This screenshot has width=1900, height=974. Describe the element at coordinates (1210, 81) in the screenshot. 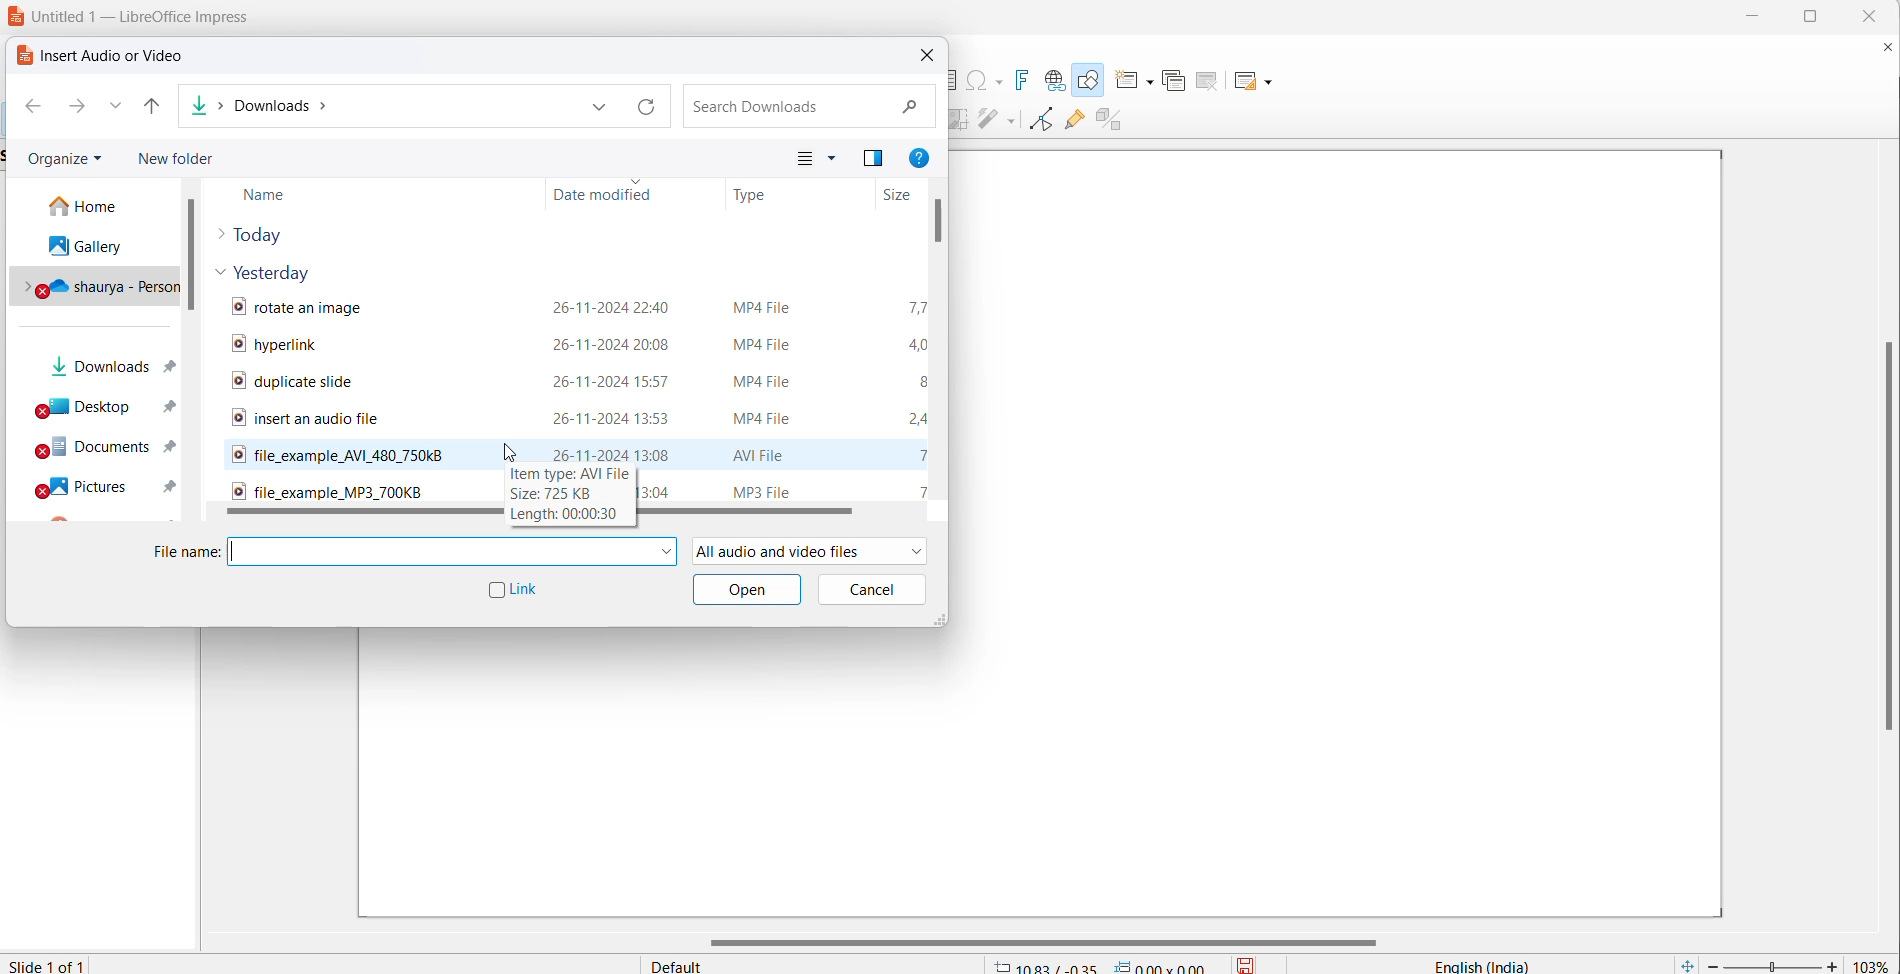

I see `delete slide` at that location.